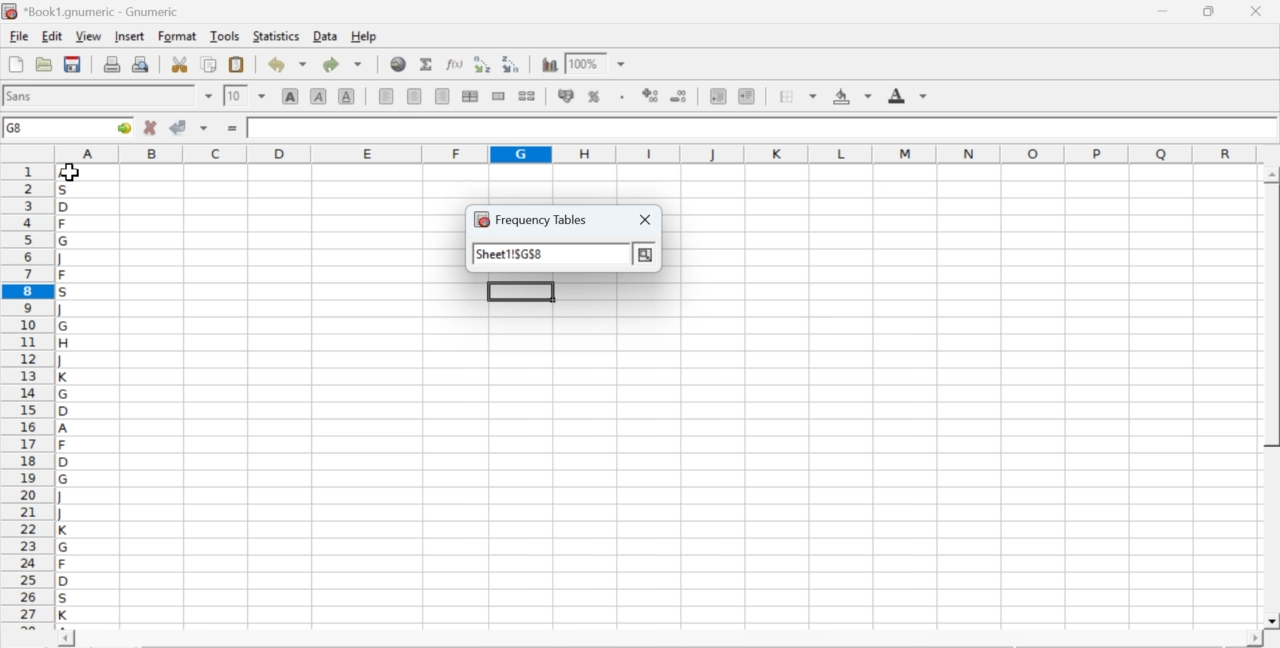 The width and height of the screenshot is (1280, 648). Describe the element at coordinates (660, 640) in the screenshot. I see `scroll bar` at that location.